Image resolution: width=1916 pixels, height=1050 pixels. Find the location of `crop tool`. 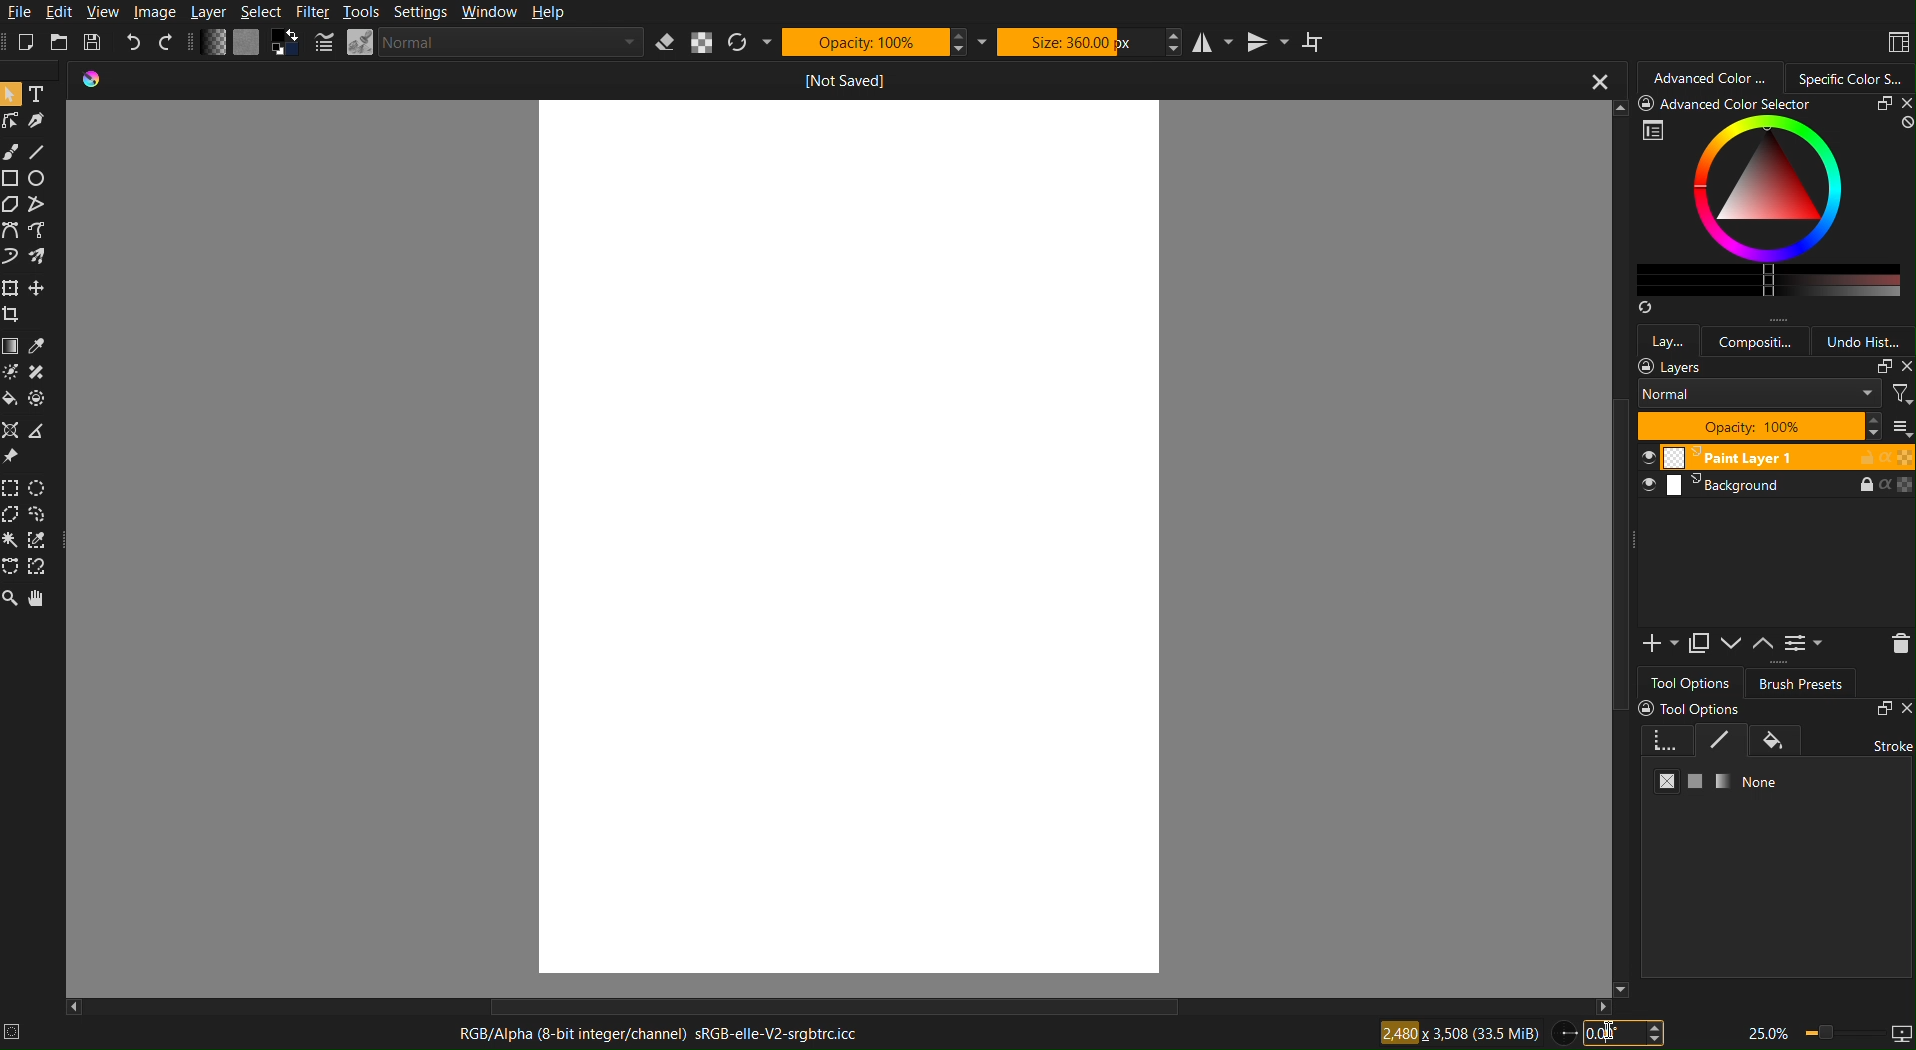

crop tool is located at coordinates (12, 315).